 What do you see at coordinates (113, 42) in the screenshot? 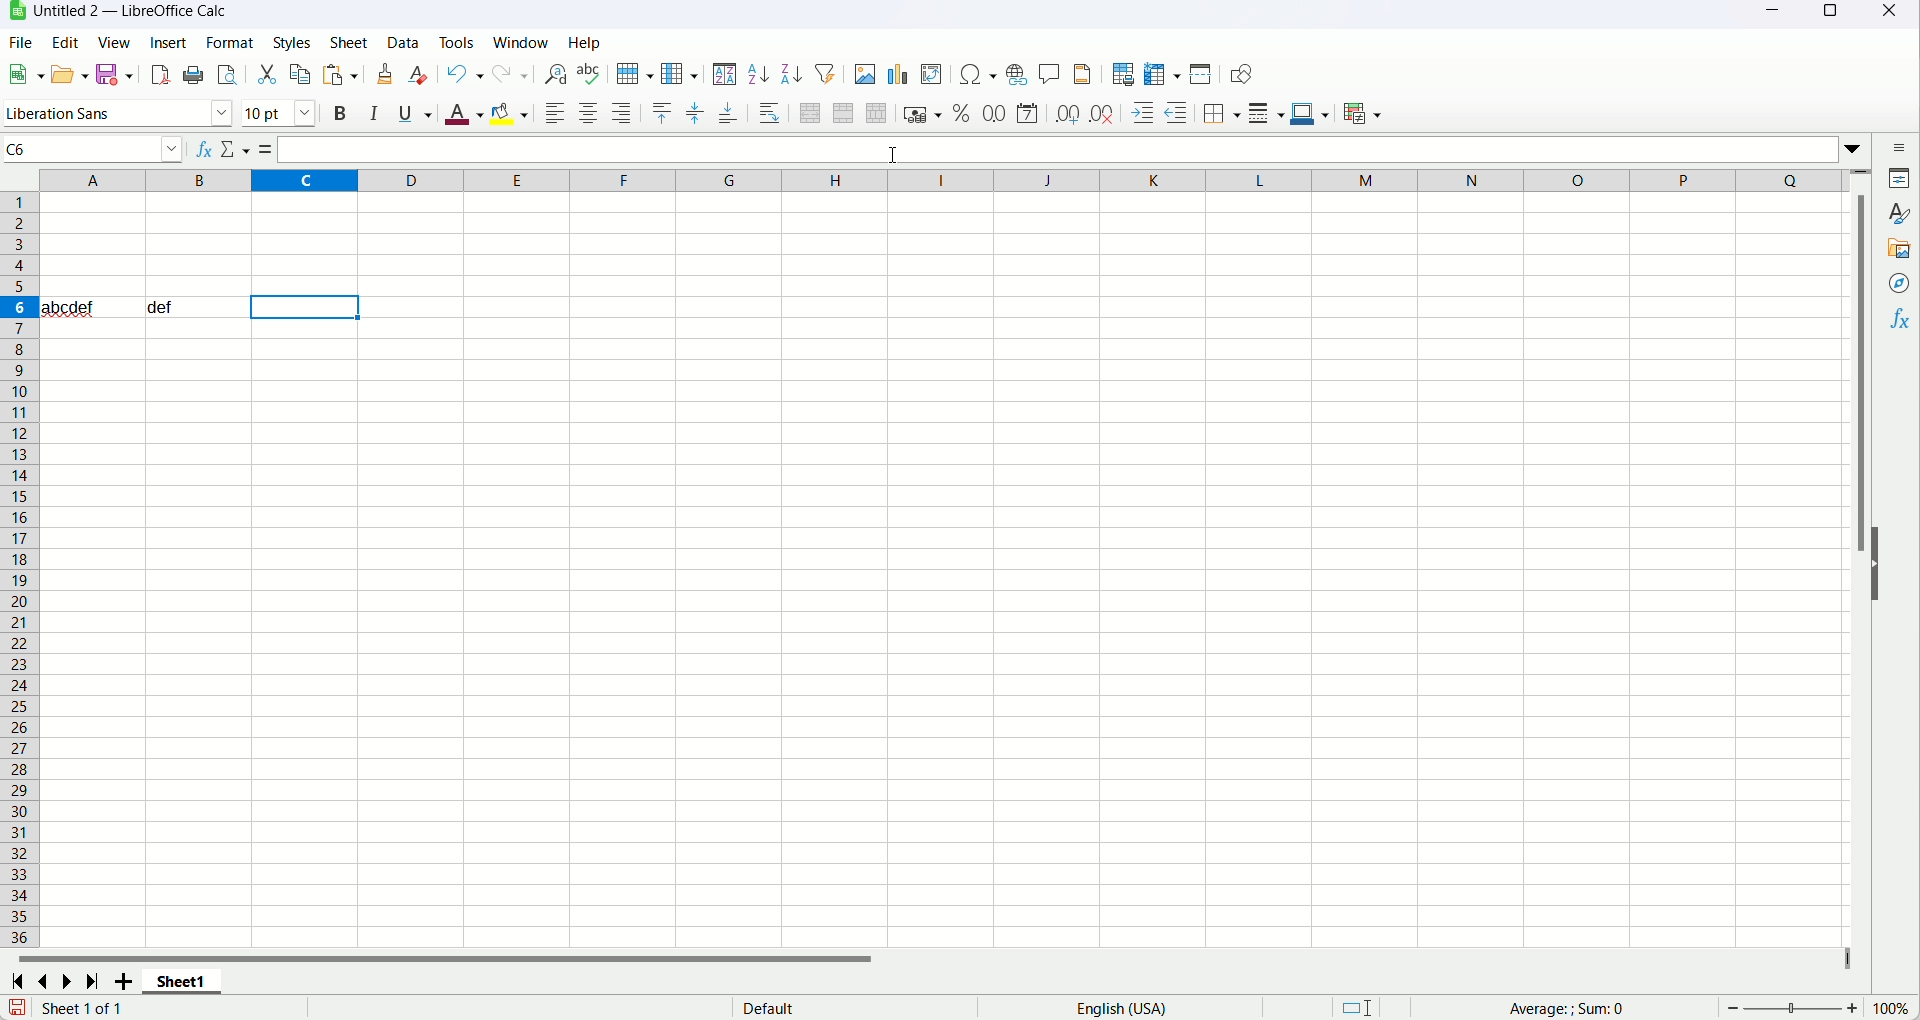
I see `view` at bounding box center [113, 42].